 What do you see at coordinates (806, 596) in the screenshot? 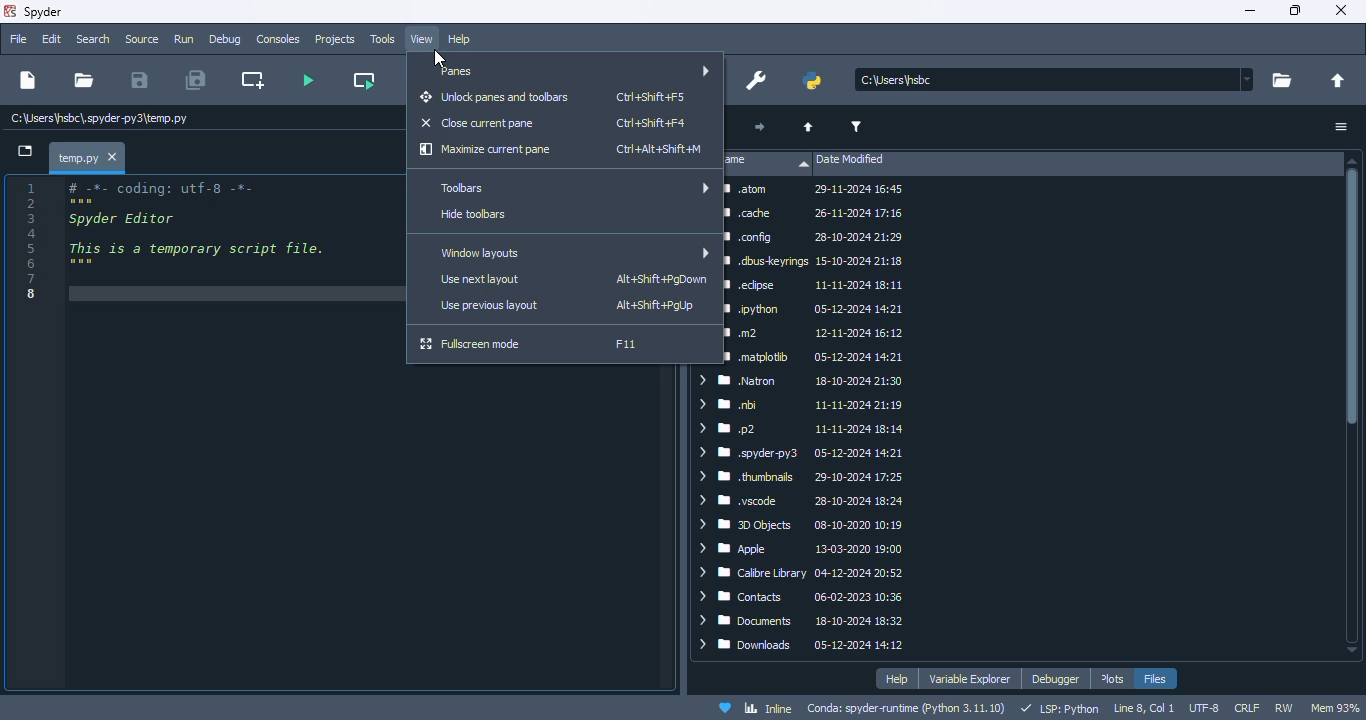
I see `contacts` at bounding box center [806, 596].